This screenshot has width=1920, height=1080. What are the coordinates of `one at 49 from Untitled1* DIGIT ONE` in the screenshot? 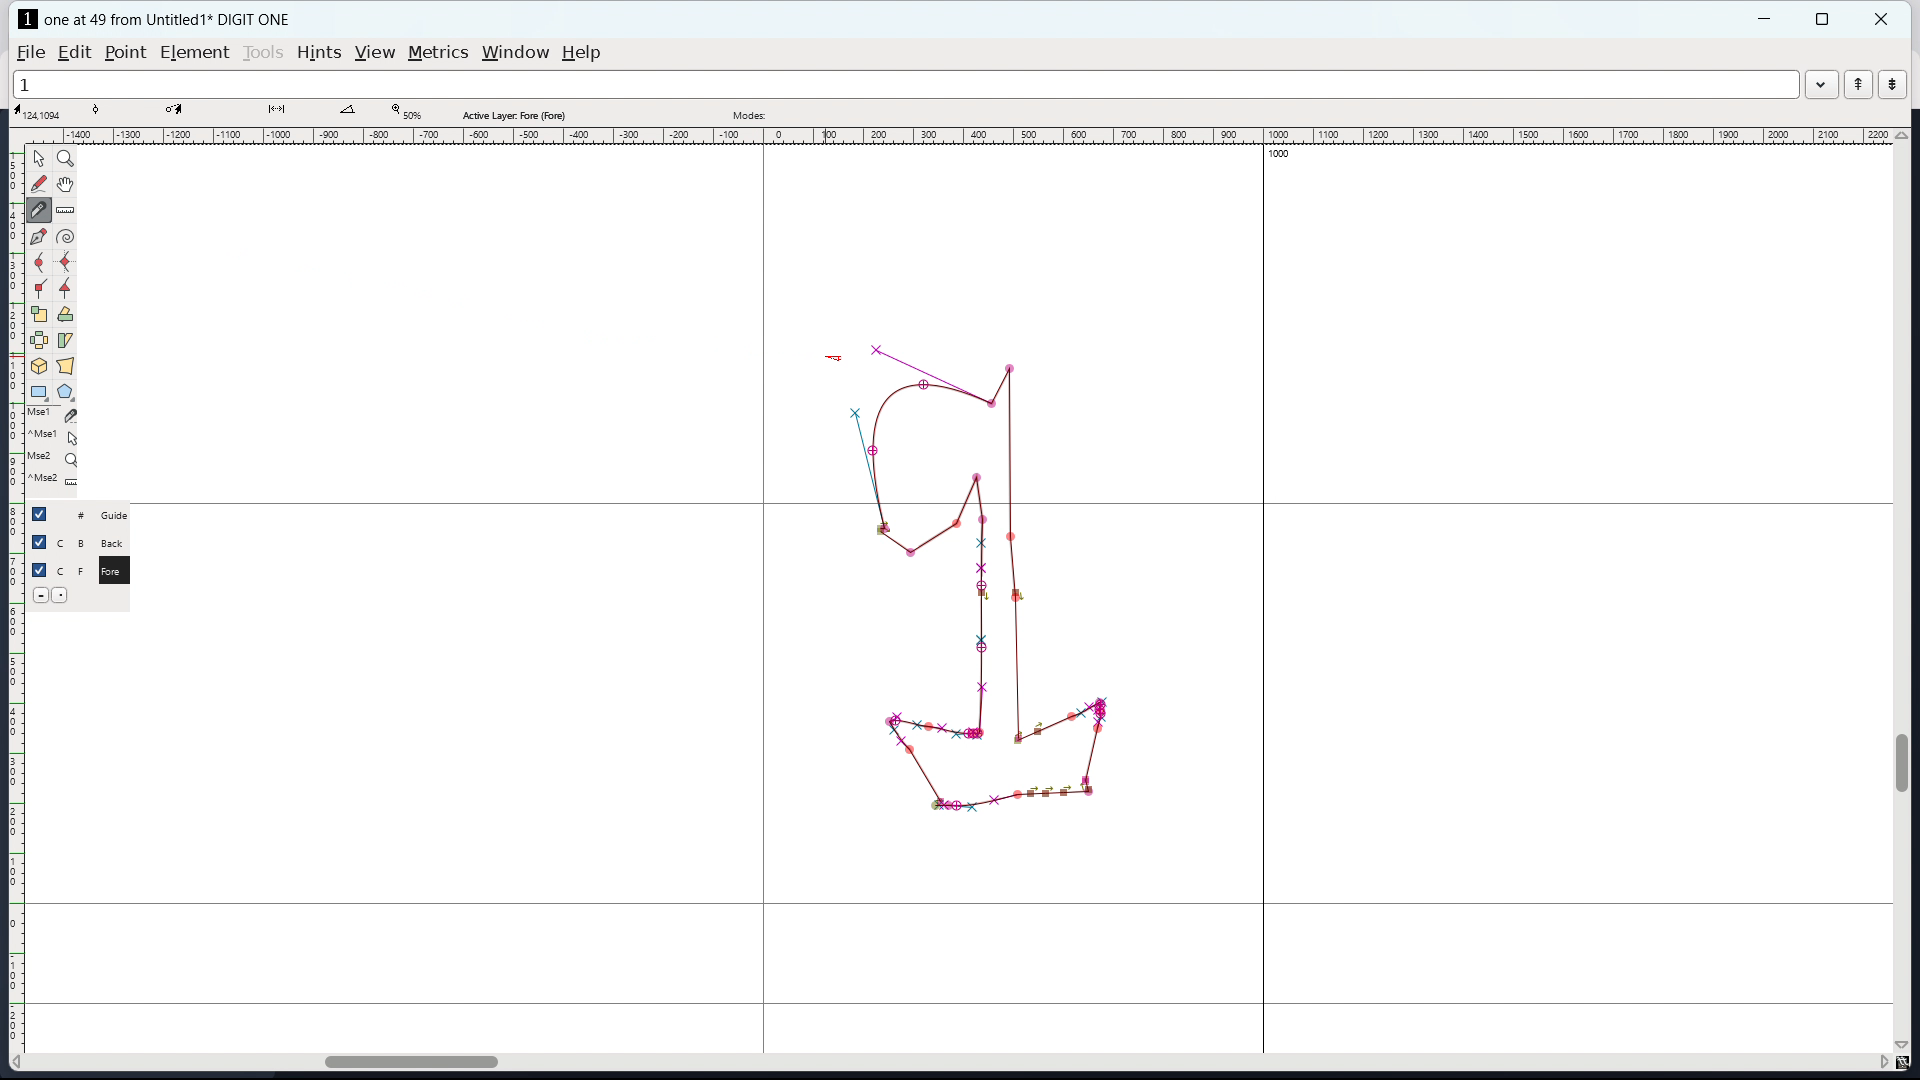 It's located at (178, 19).